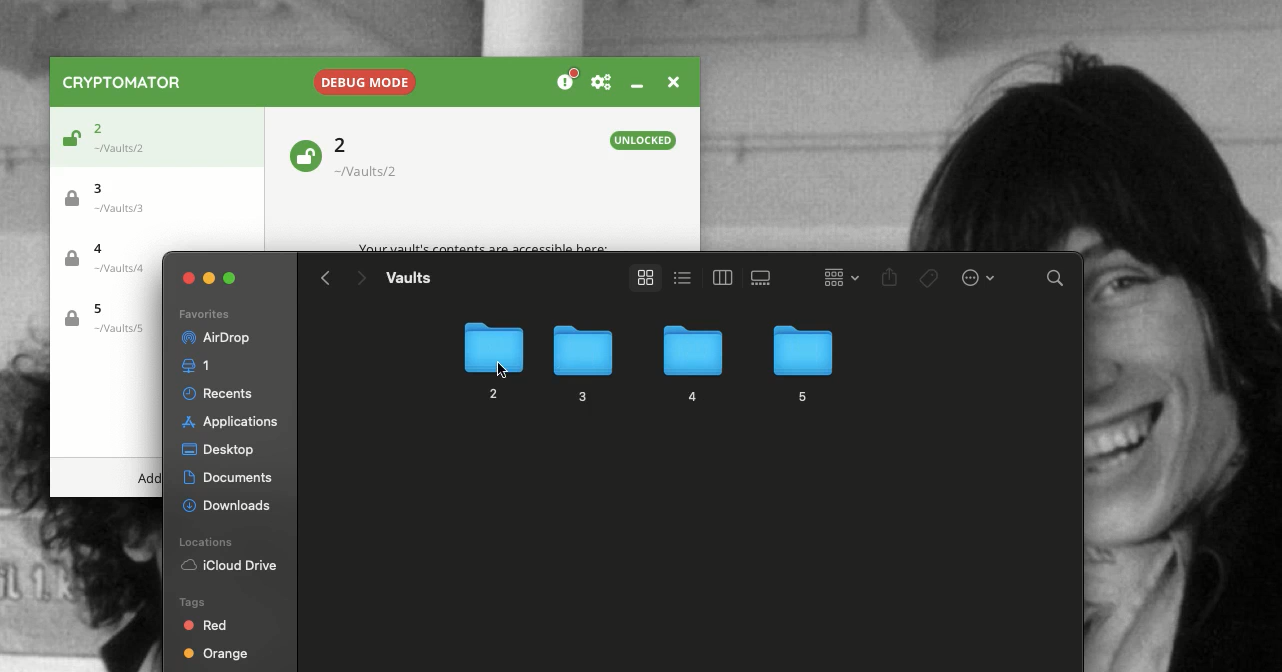 The image size is (1282, 672). I want to click on Maximize, so click(232, 278).